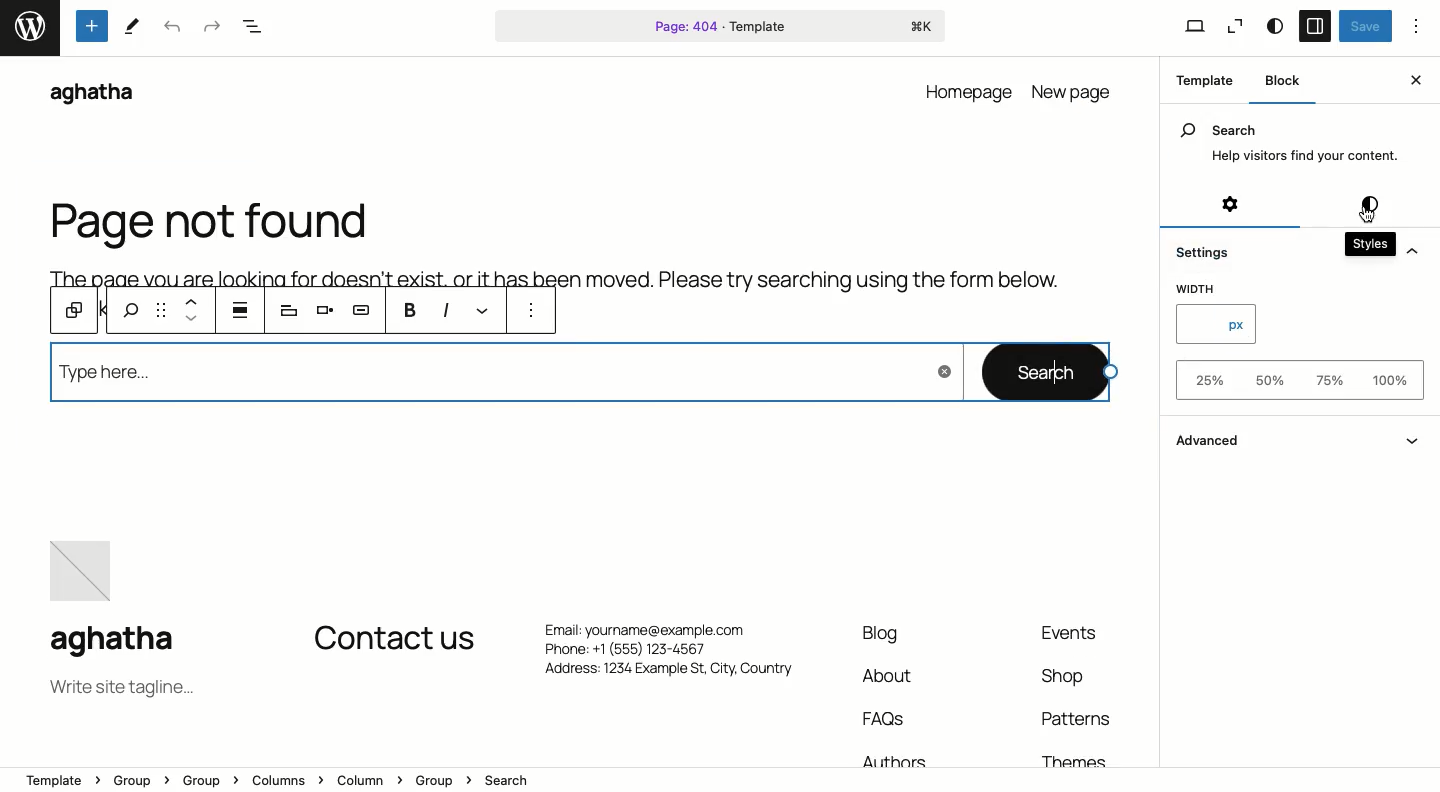 This screenshot has height=792, width=1440. What do you see at coordinates (129, 643) in the screenshot?
I see `aghatha` at bounding box center [129, 643].